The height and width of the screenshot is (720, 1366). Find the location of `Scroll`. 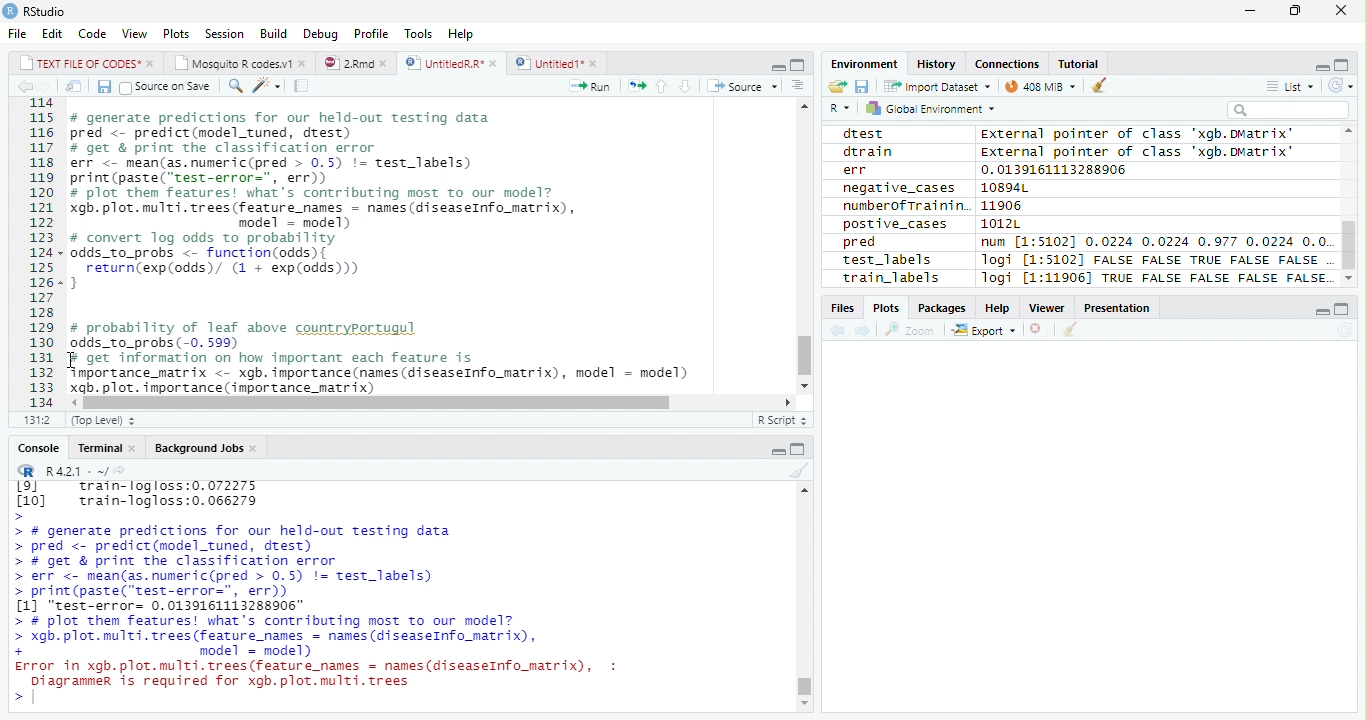

Scroll is located at coordinates (805, 245).